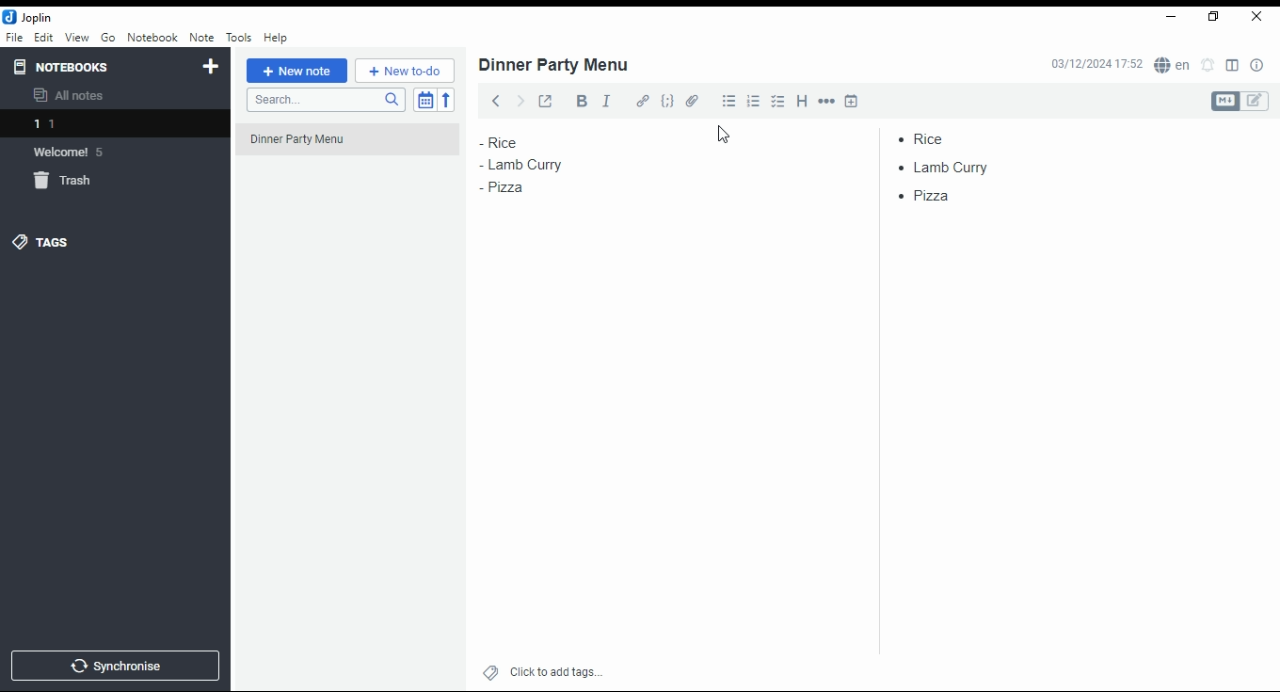 Image resolution: width=1280 pixels, height=692 pixels. I want to click on help, so click(276, 38).